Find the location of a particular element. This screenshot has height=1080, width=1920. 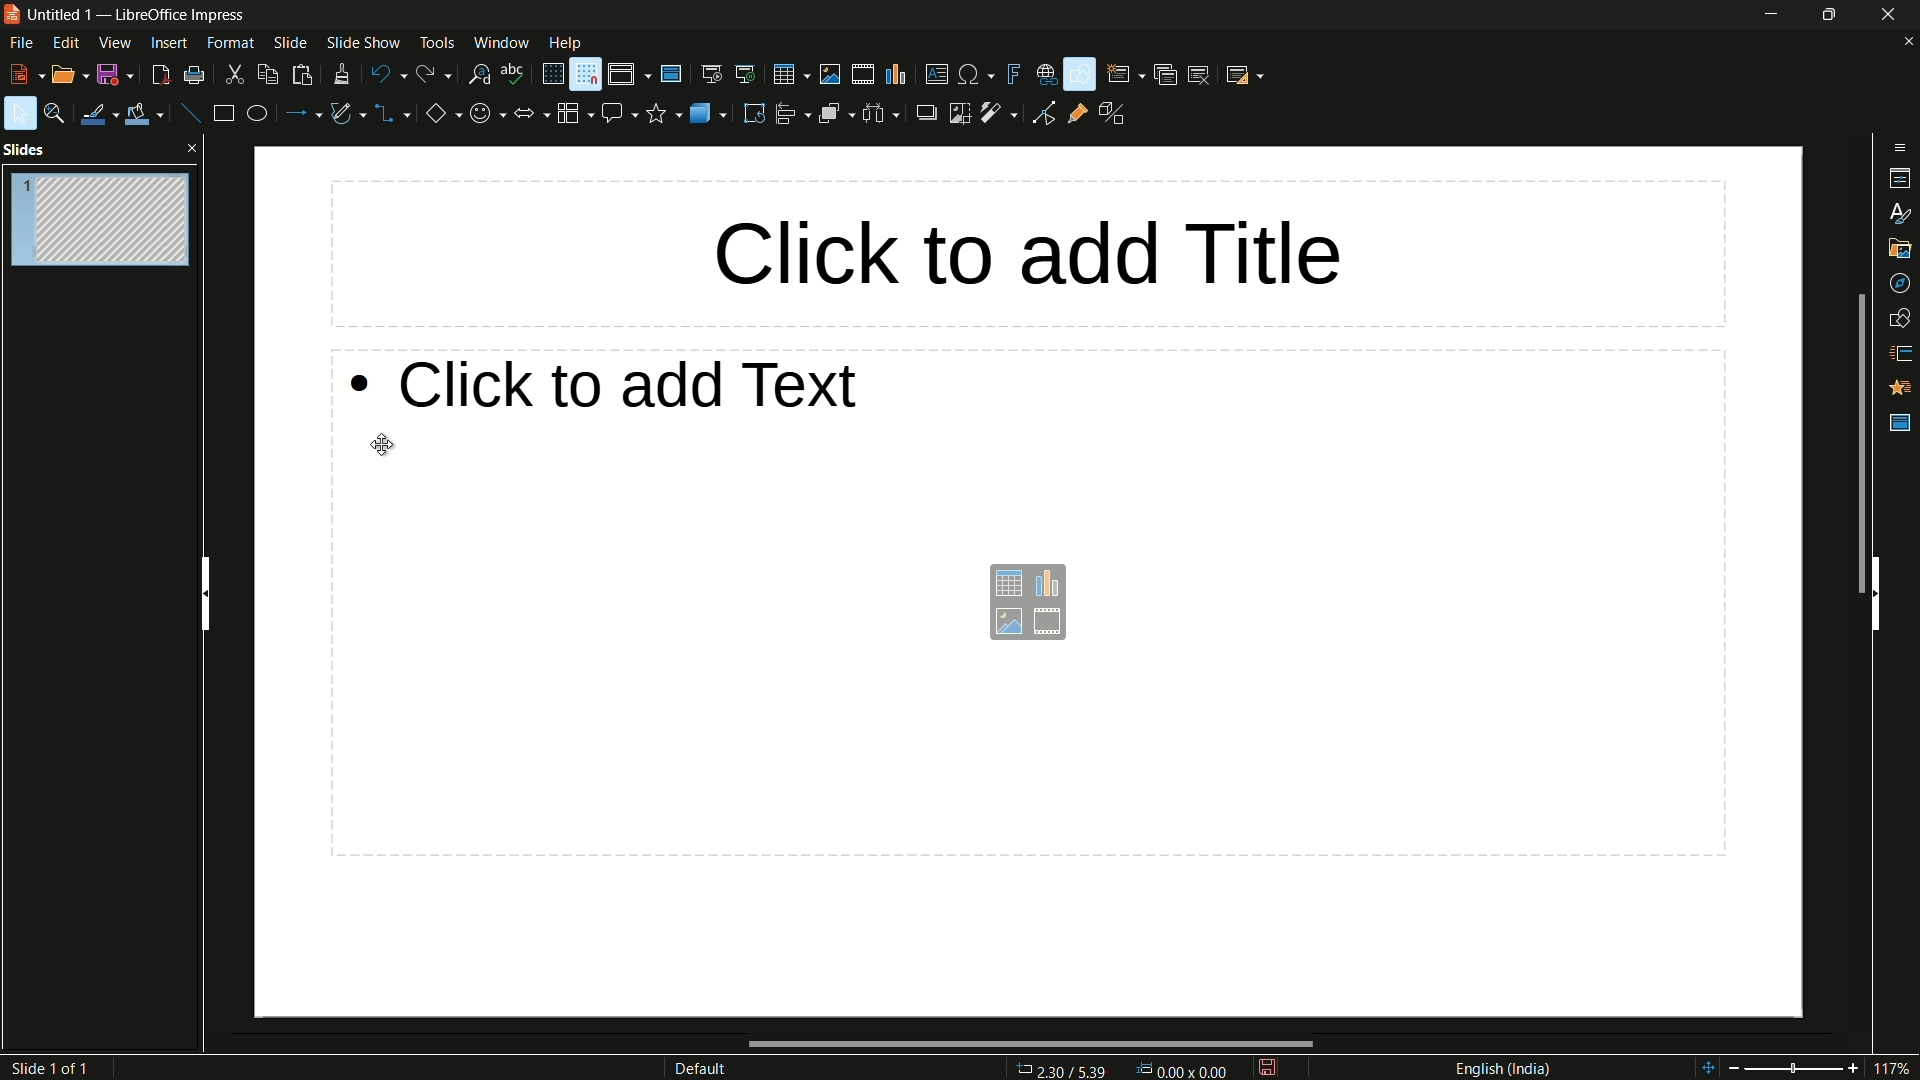

slide show menu is located at coordinates (363, 43).